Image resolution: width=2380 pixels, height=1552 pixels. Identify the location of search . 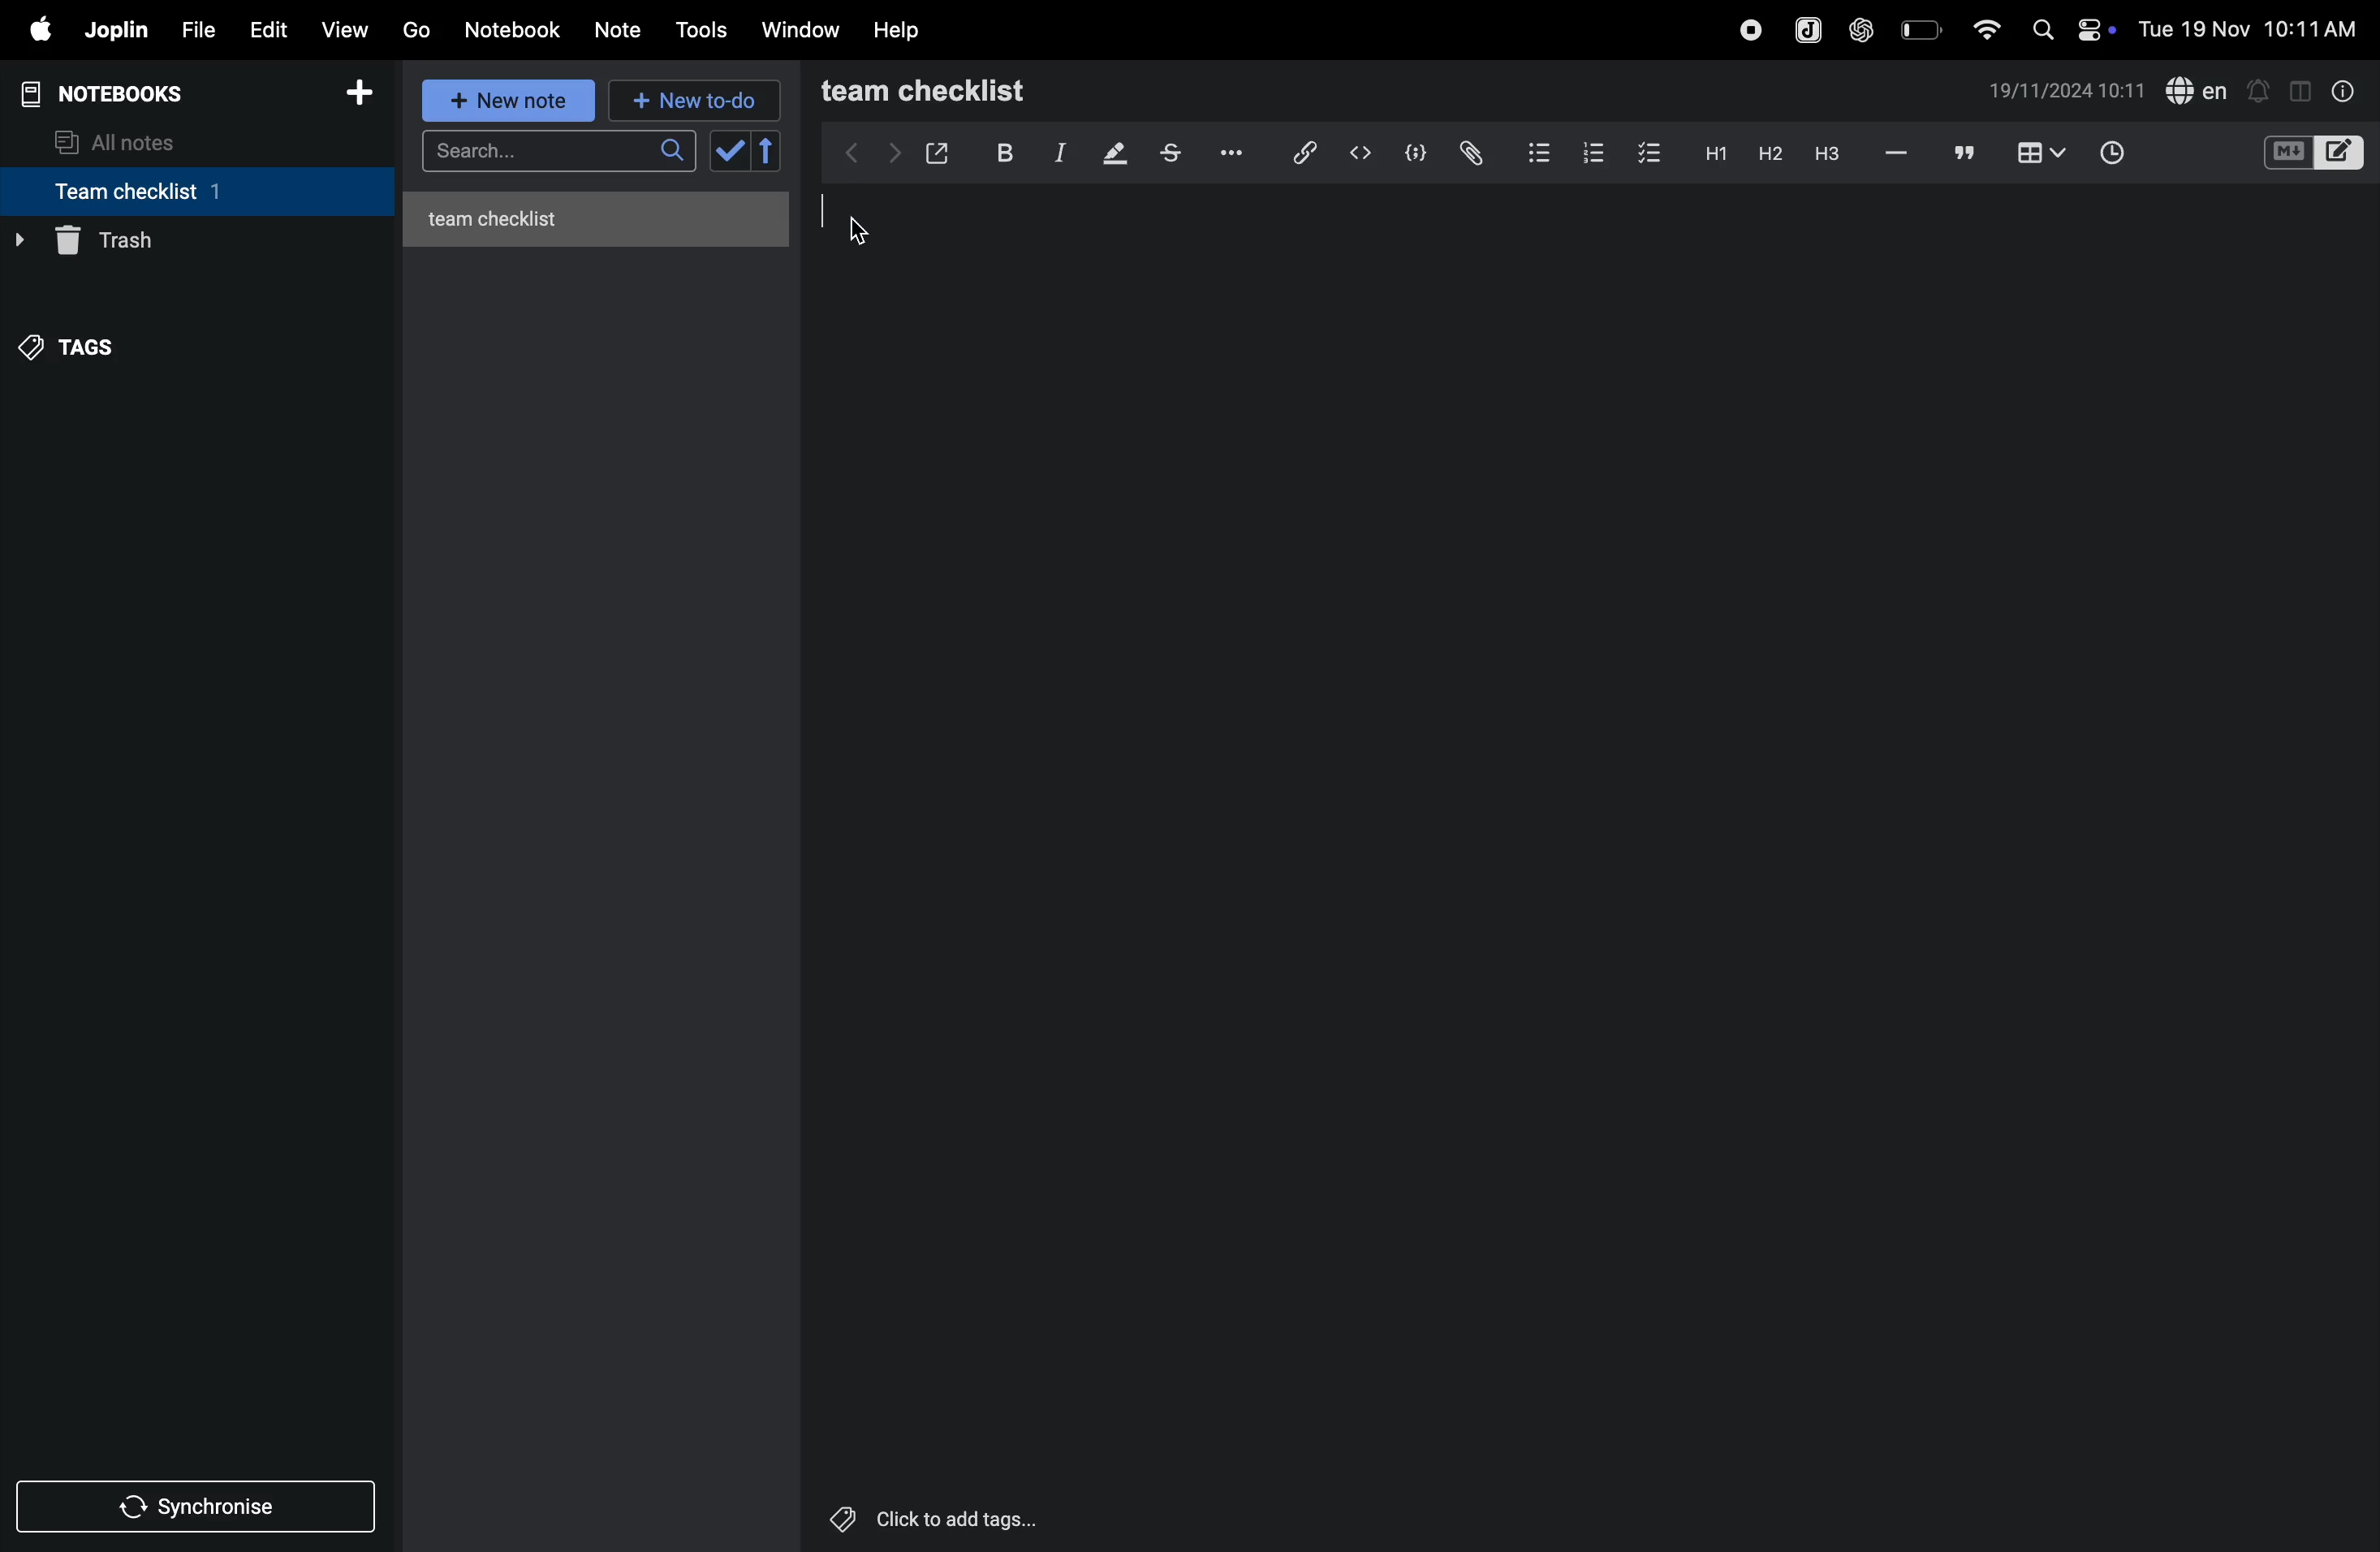
(555, 154).